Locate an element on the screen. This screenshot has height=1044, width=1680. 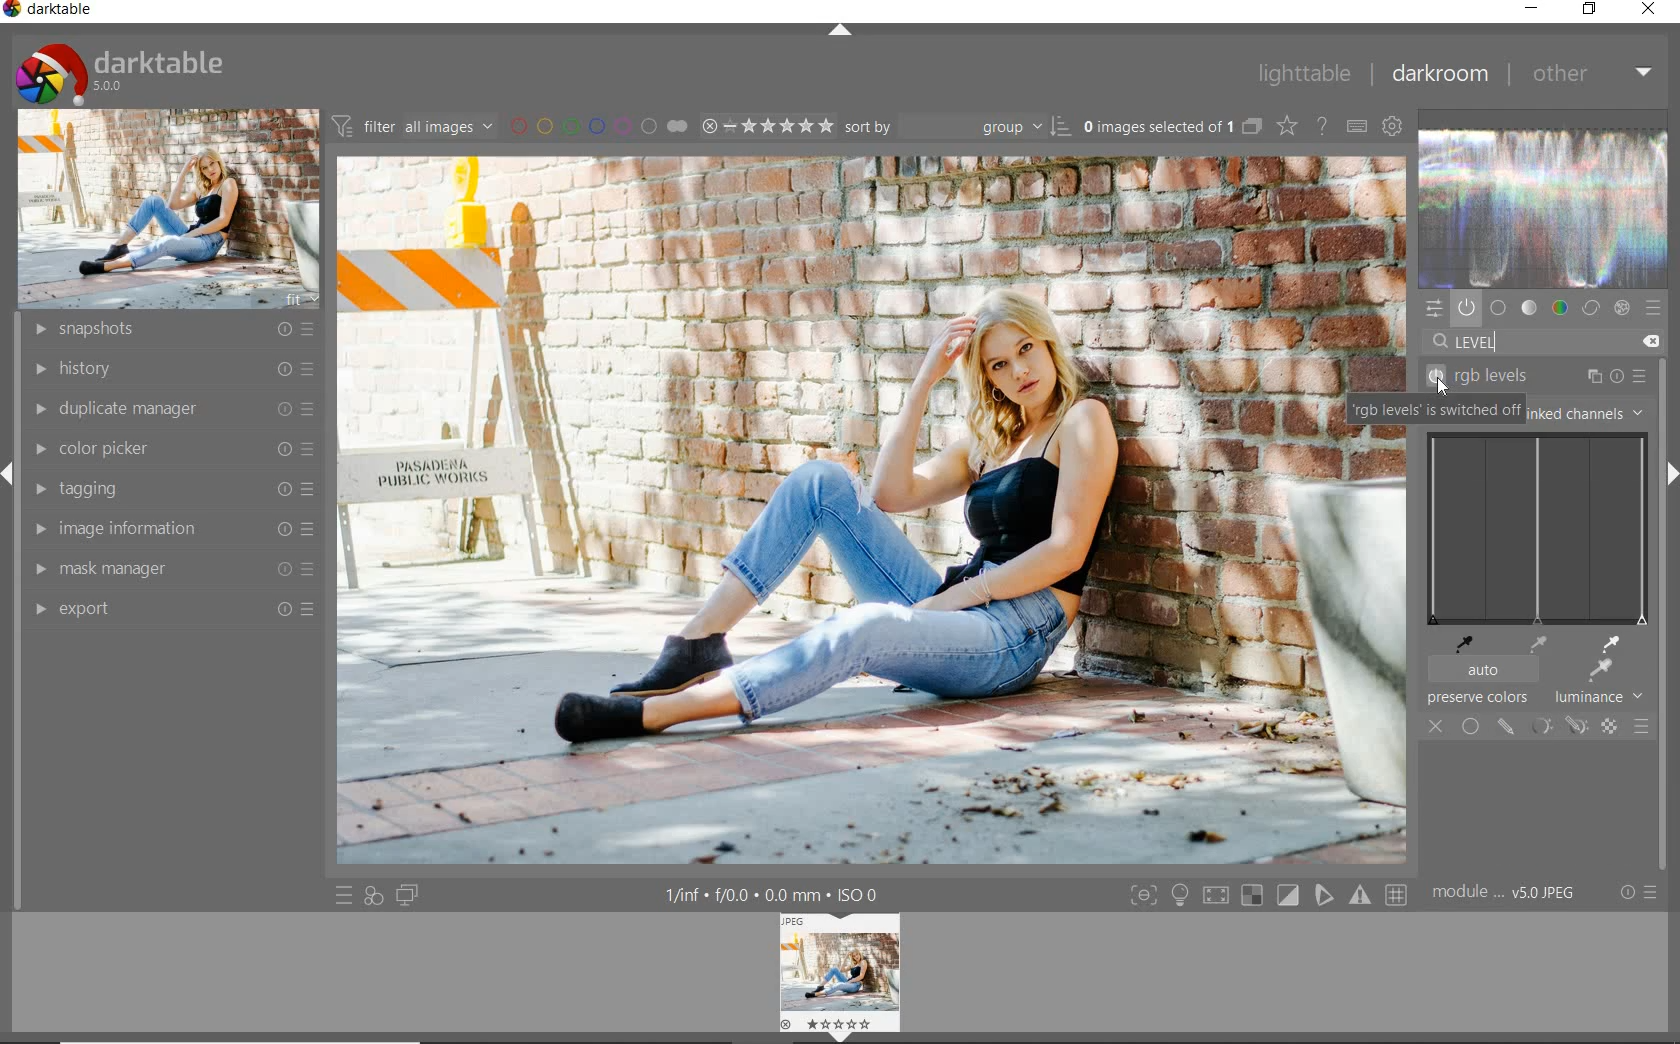
show global preferences is located at coordinates (1395, 127).